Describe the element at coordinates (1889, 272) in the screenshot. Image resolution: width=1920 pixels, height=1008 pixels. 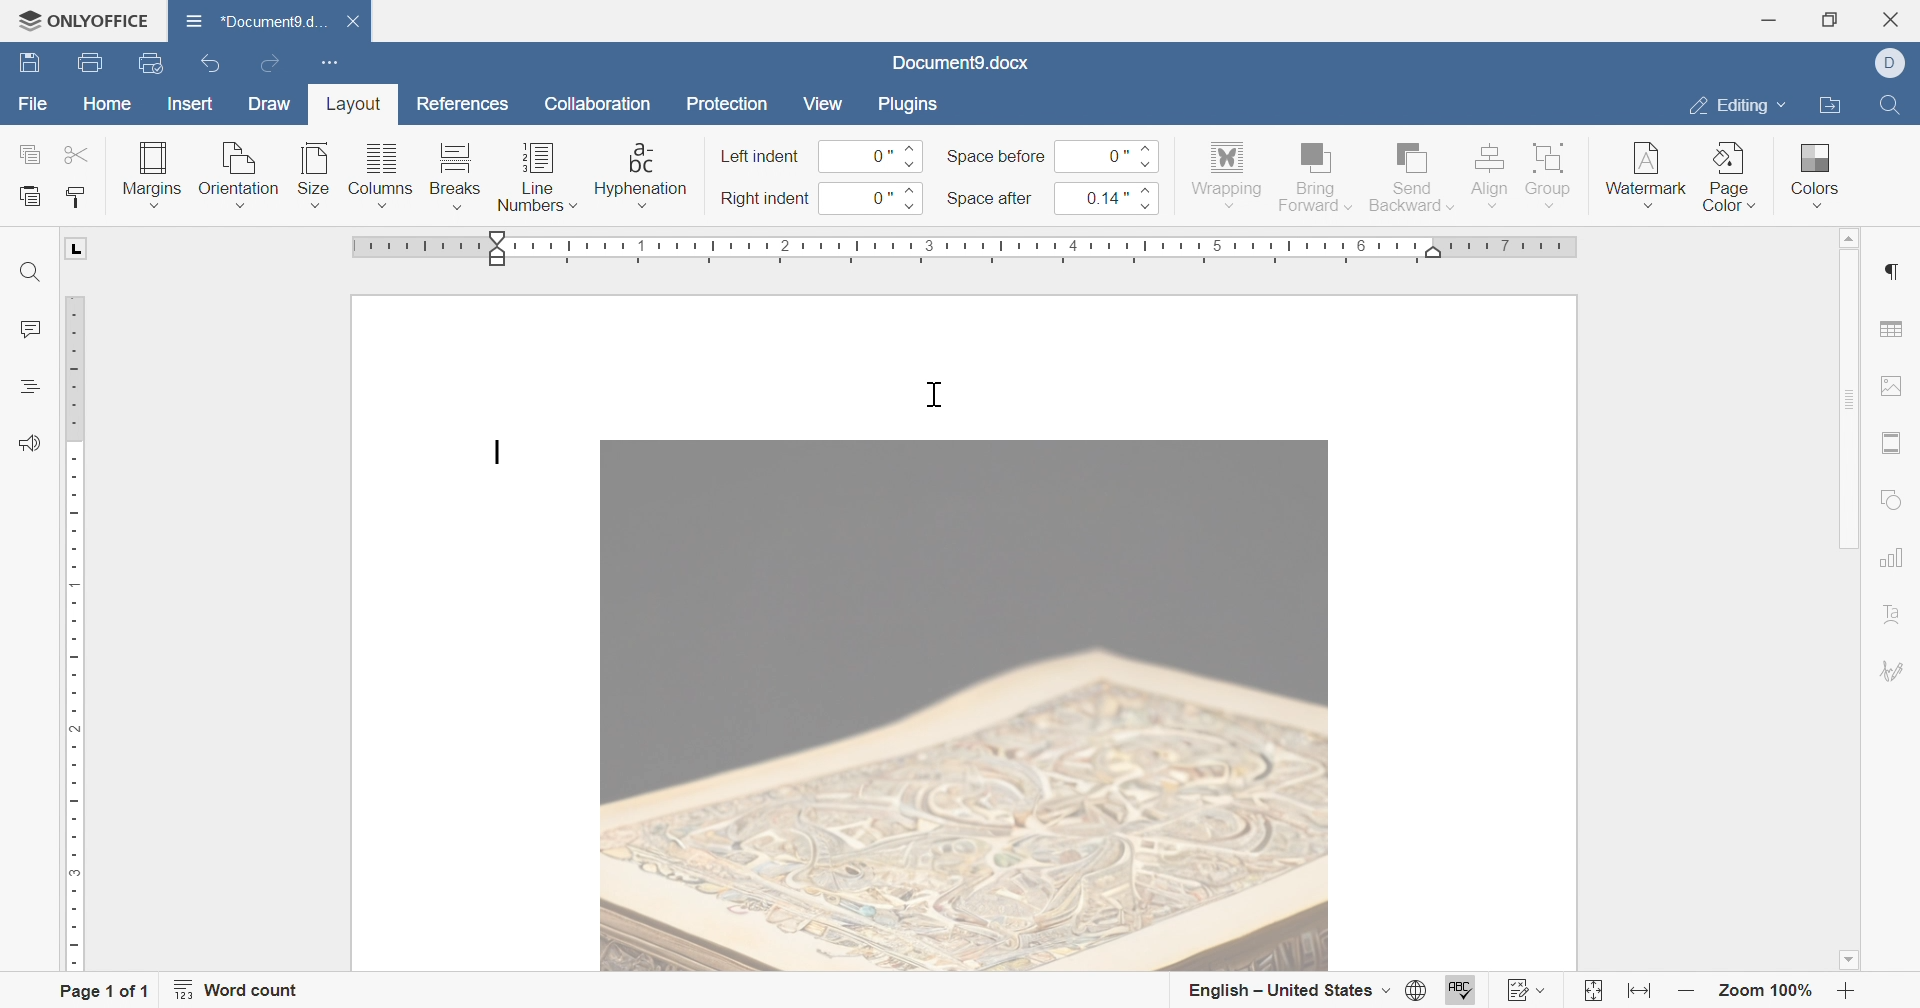
I see `paragraph settings` at that location.